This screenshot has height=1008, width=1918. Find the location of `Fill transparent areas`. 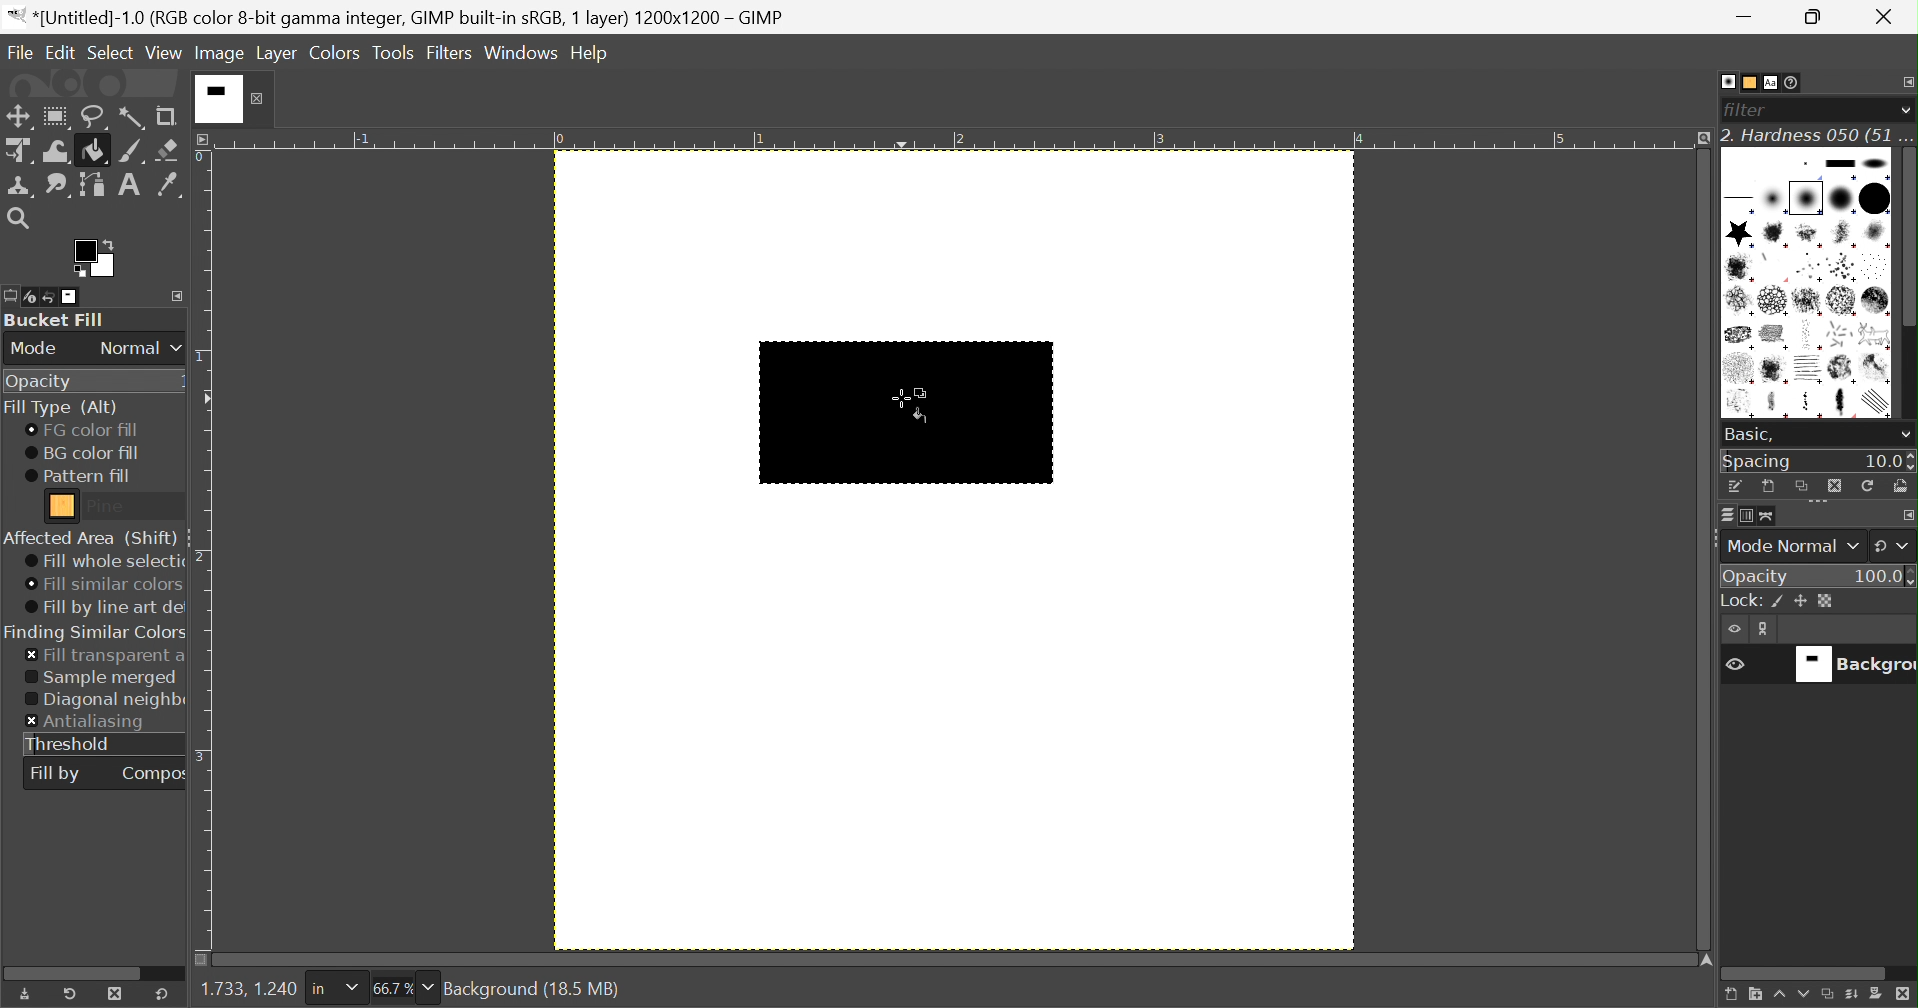

Fill transparent areas is located at coordinates (105, 656).